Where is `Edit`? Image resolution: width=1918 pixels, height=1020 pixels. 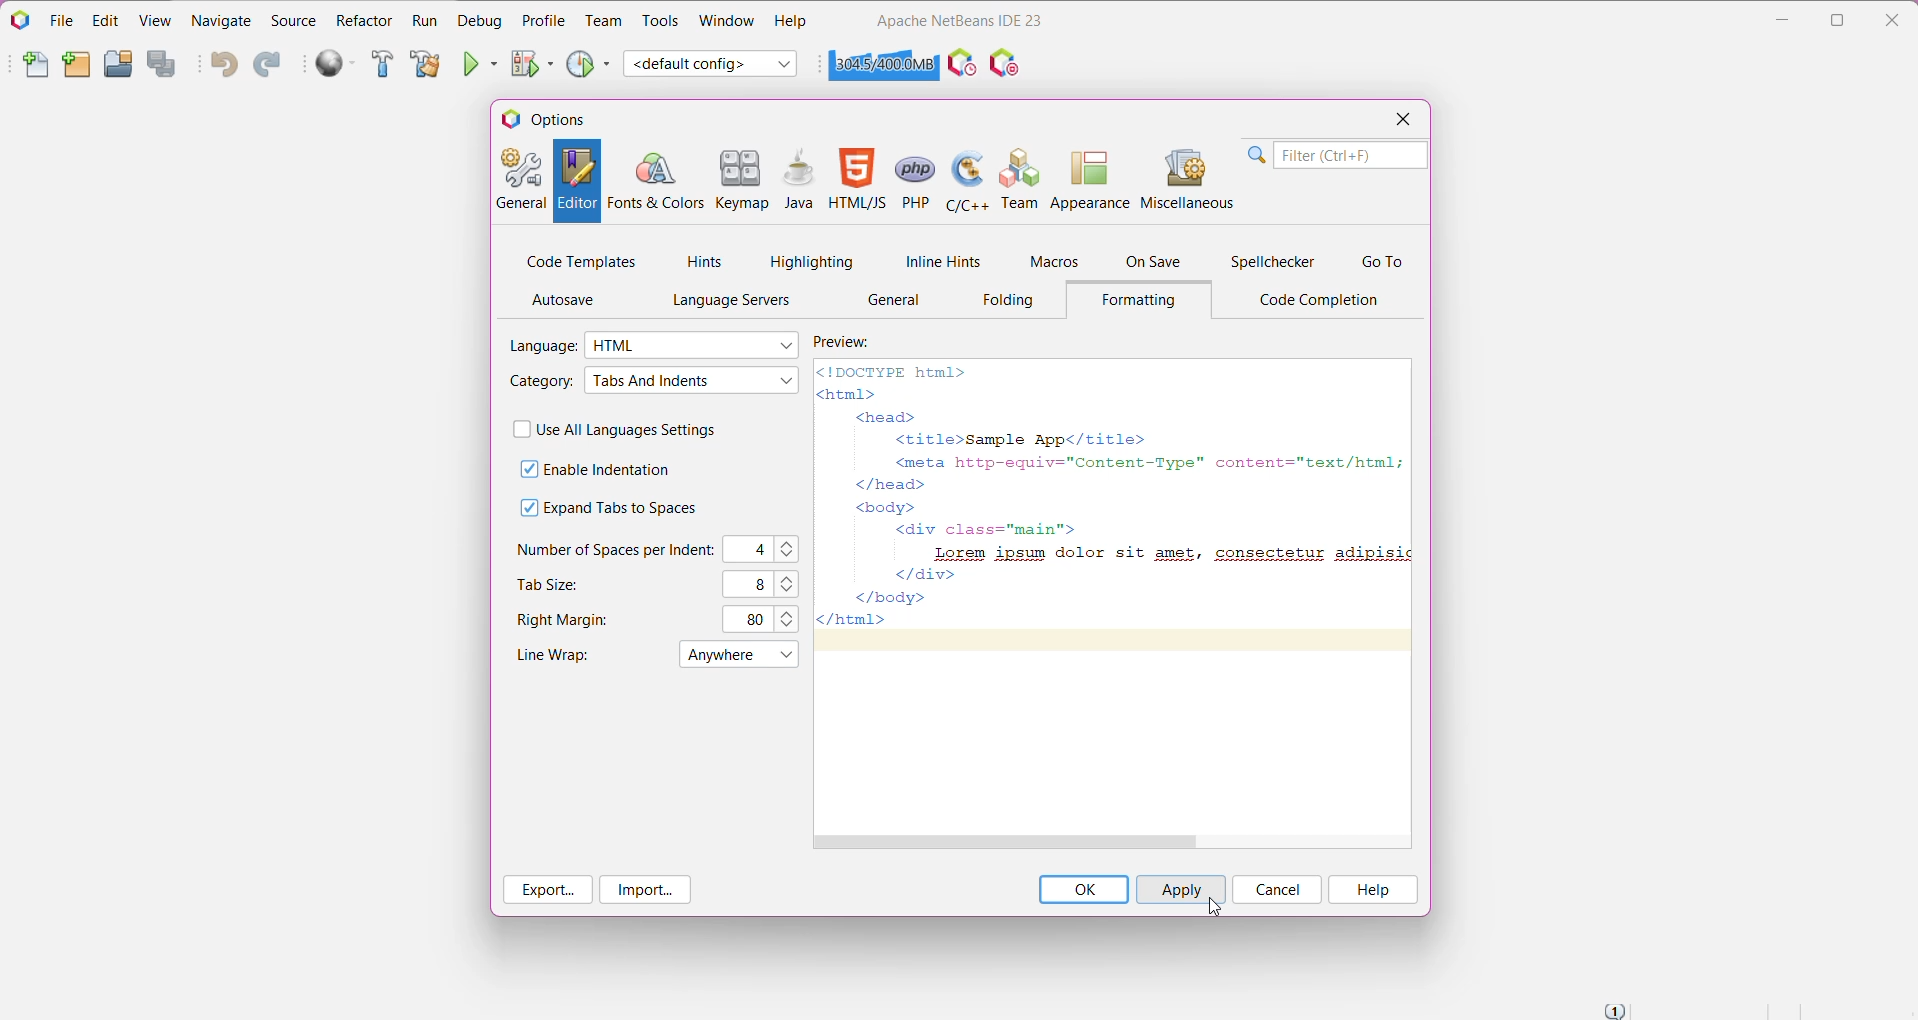 Edit is located at coordinates (103, 20).